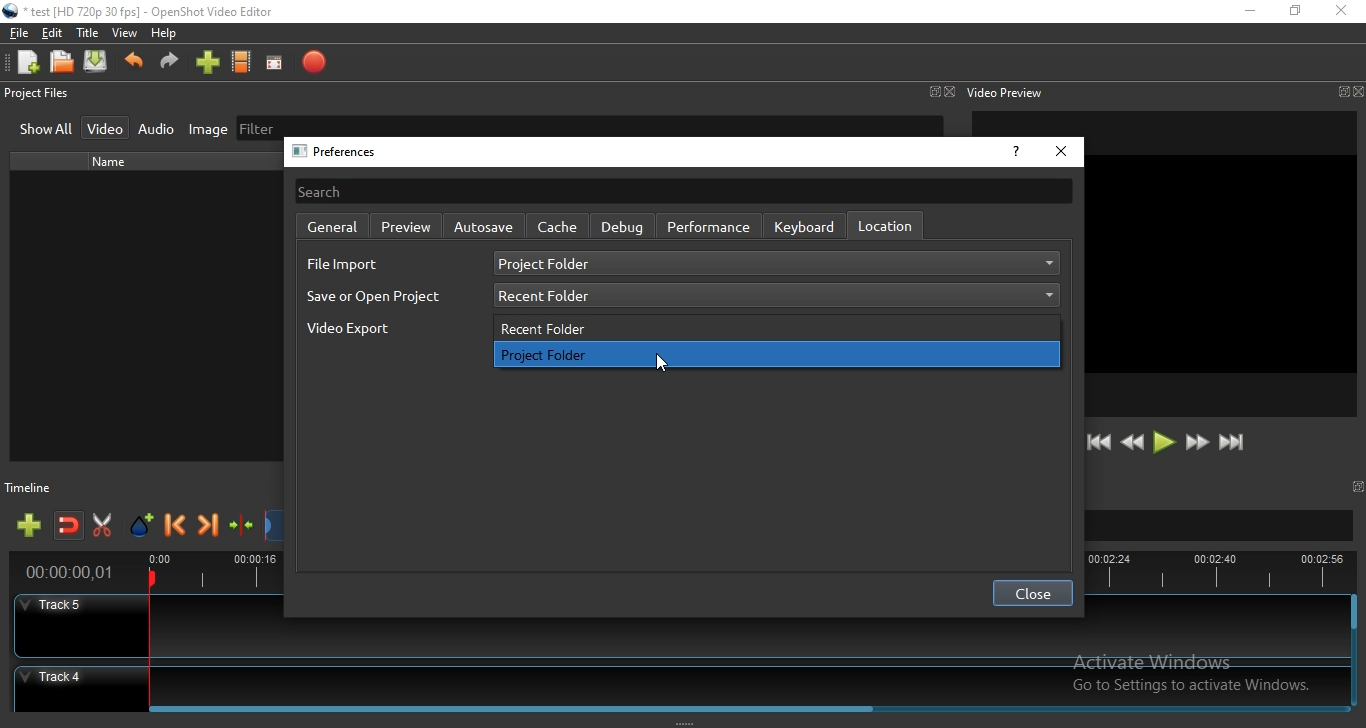 The height and width of the screenshot is (728, 1366). What do you see at coordinates (621, 225) in the screenshot?
I see `debug` at bounding box center [621, 225].